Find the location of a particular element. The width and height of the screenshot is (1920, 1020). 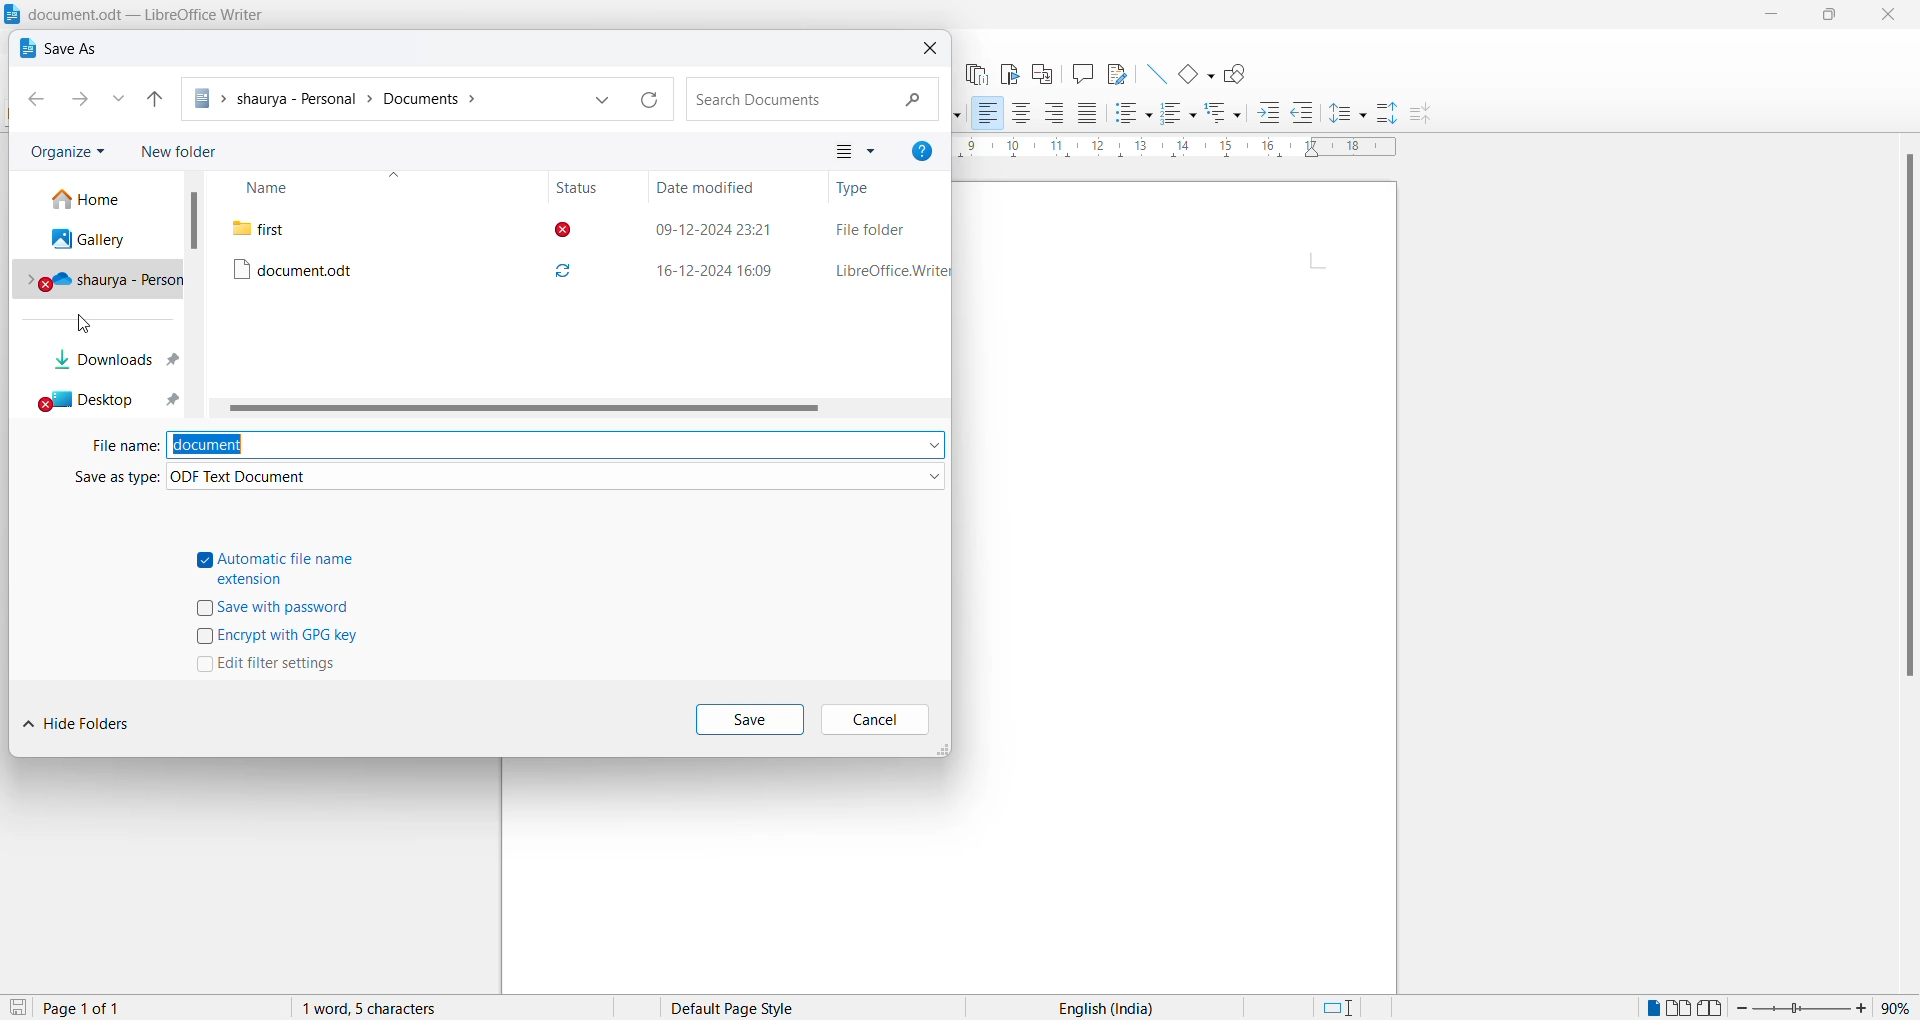

Show draw function is located at coordinates (1238, 74).